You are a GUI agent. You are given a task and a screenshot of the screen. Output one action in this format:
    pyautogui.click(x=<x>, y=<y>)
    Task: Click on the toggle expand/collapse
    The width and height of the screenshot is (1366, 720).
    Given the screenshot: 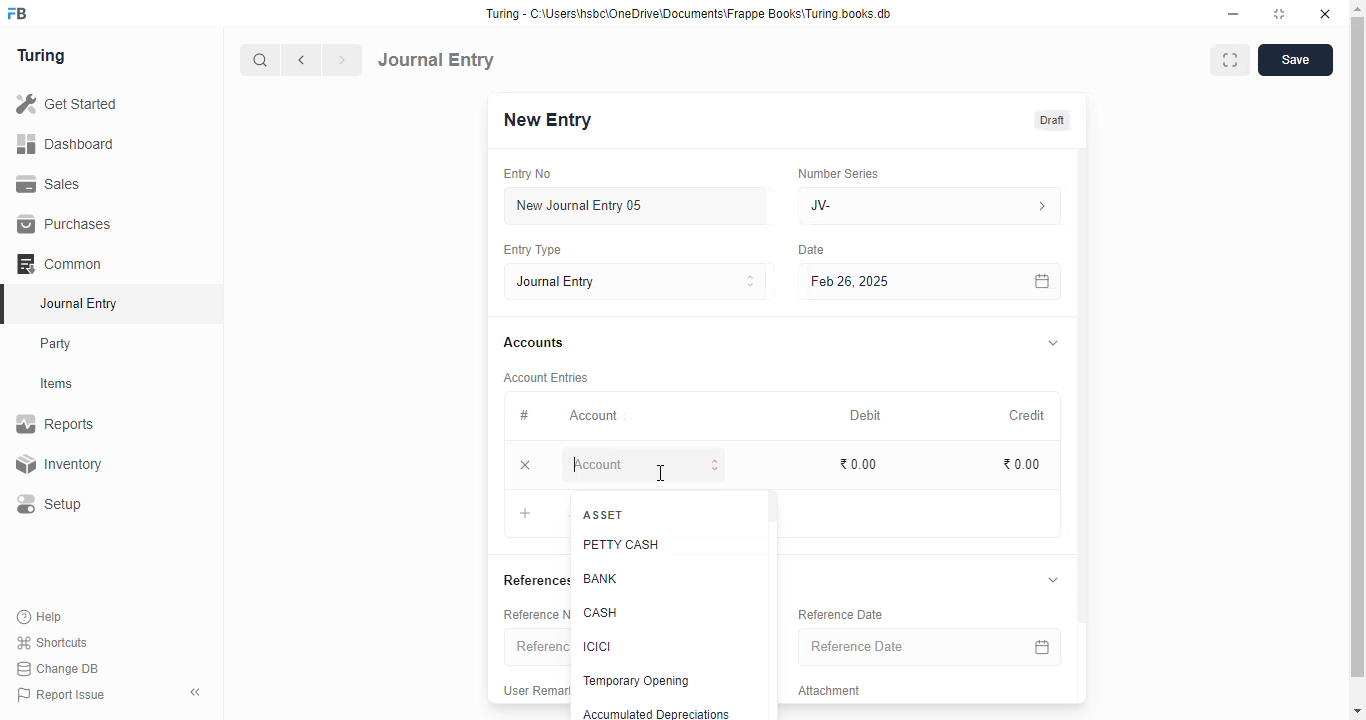 What is the action you would take?
    pyautogui.click(x=1050, y=580)
    